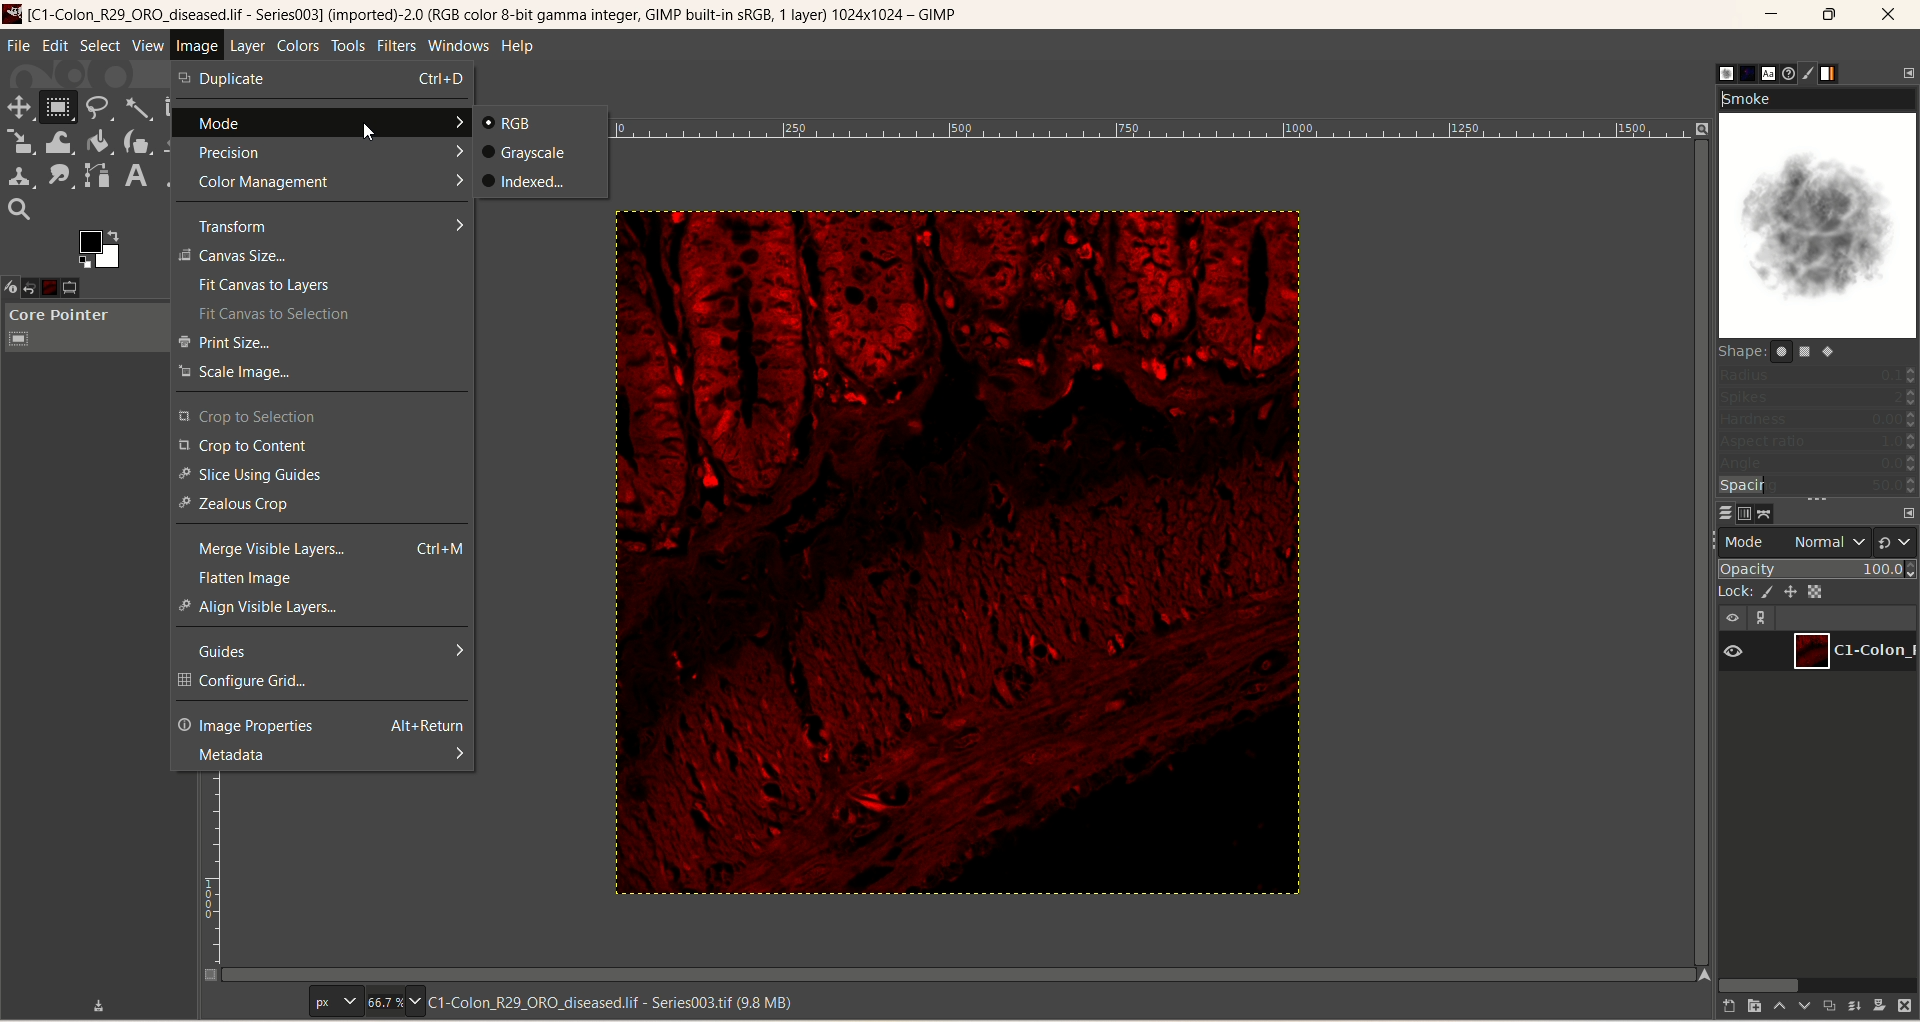 The width and height of the screenshot is (1920, 1022). I want to click on merge visible layers, so click(323, 549).